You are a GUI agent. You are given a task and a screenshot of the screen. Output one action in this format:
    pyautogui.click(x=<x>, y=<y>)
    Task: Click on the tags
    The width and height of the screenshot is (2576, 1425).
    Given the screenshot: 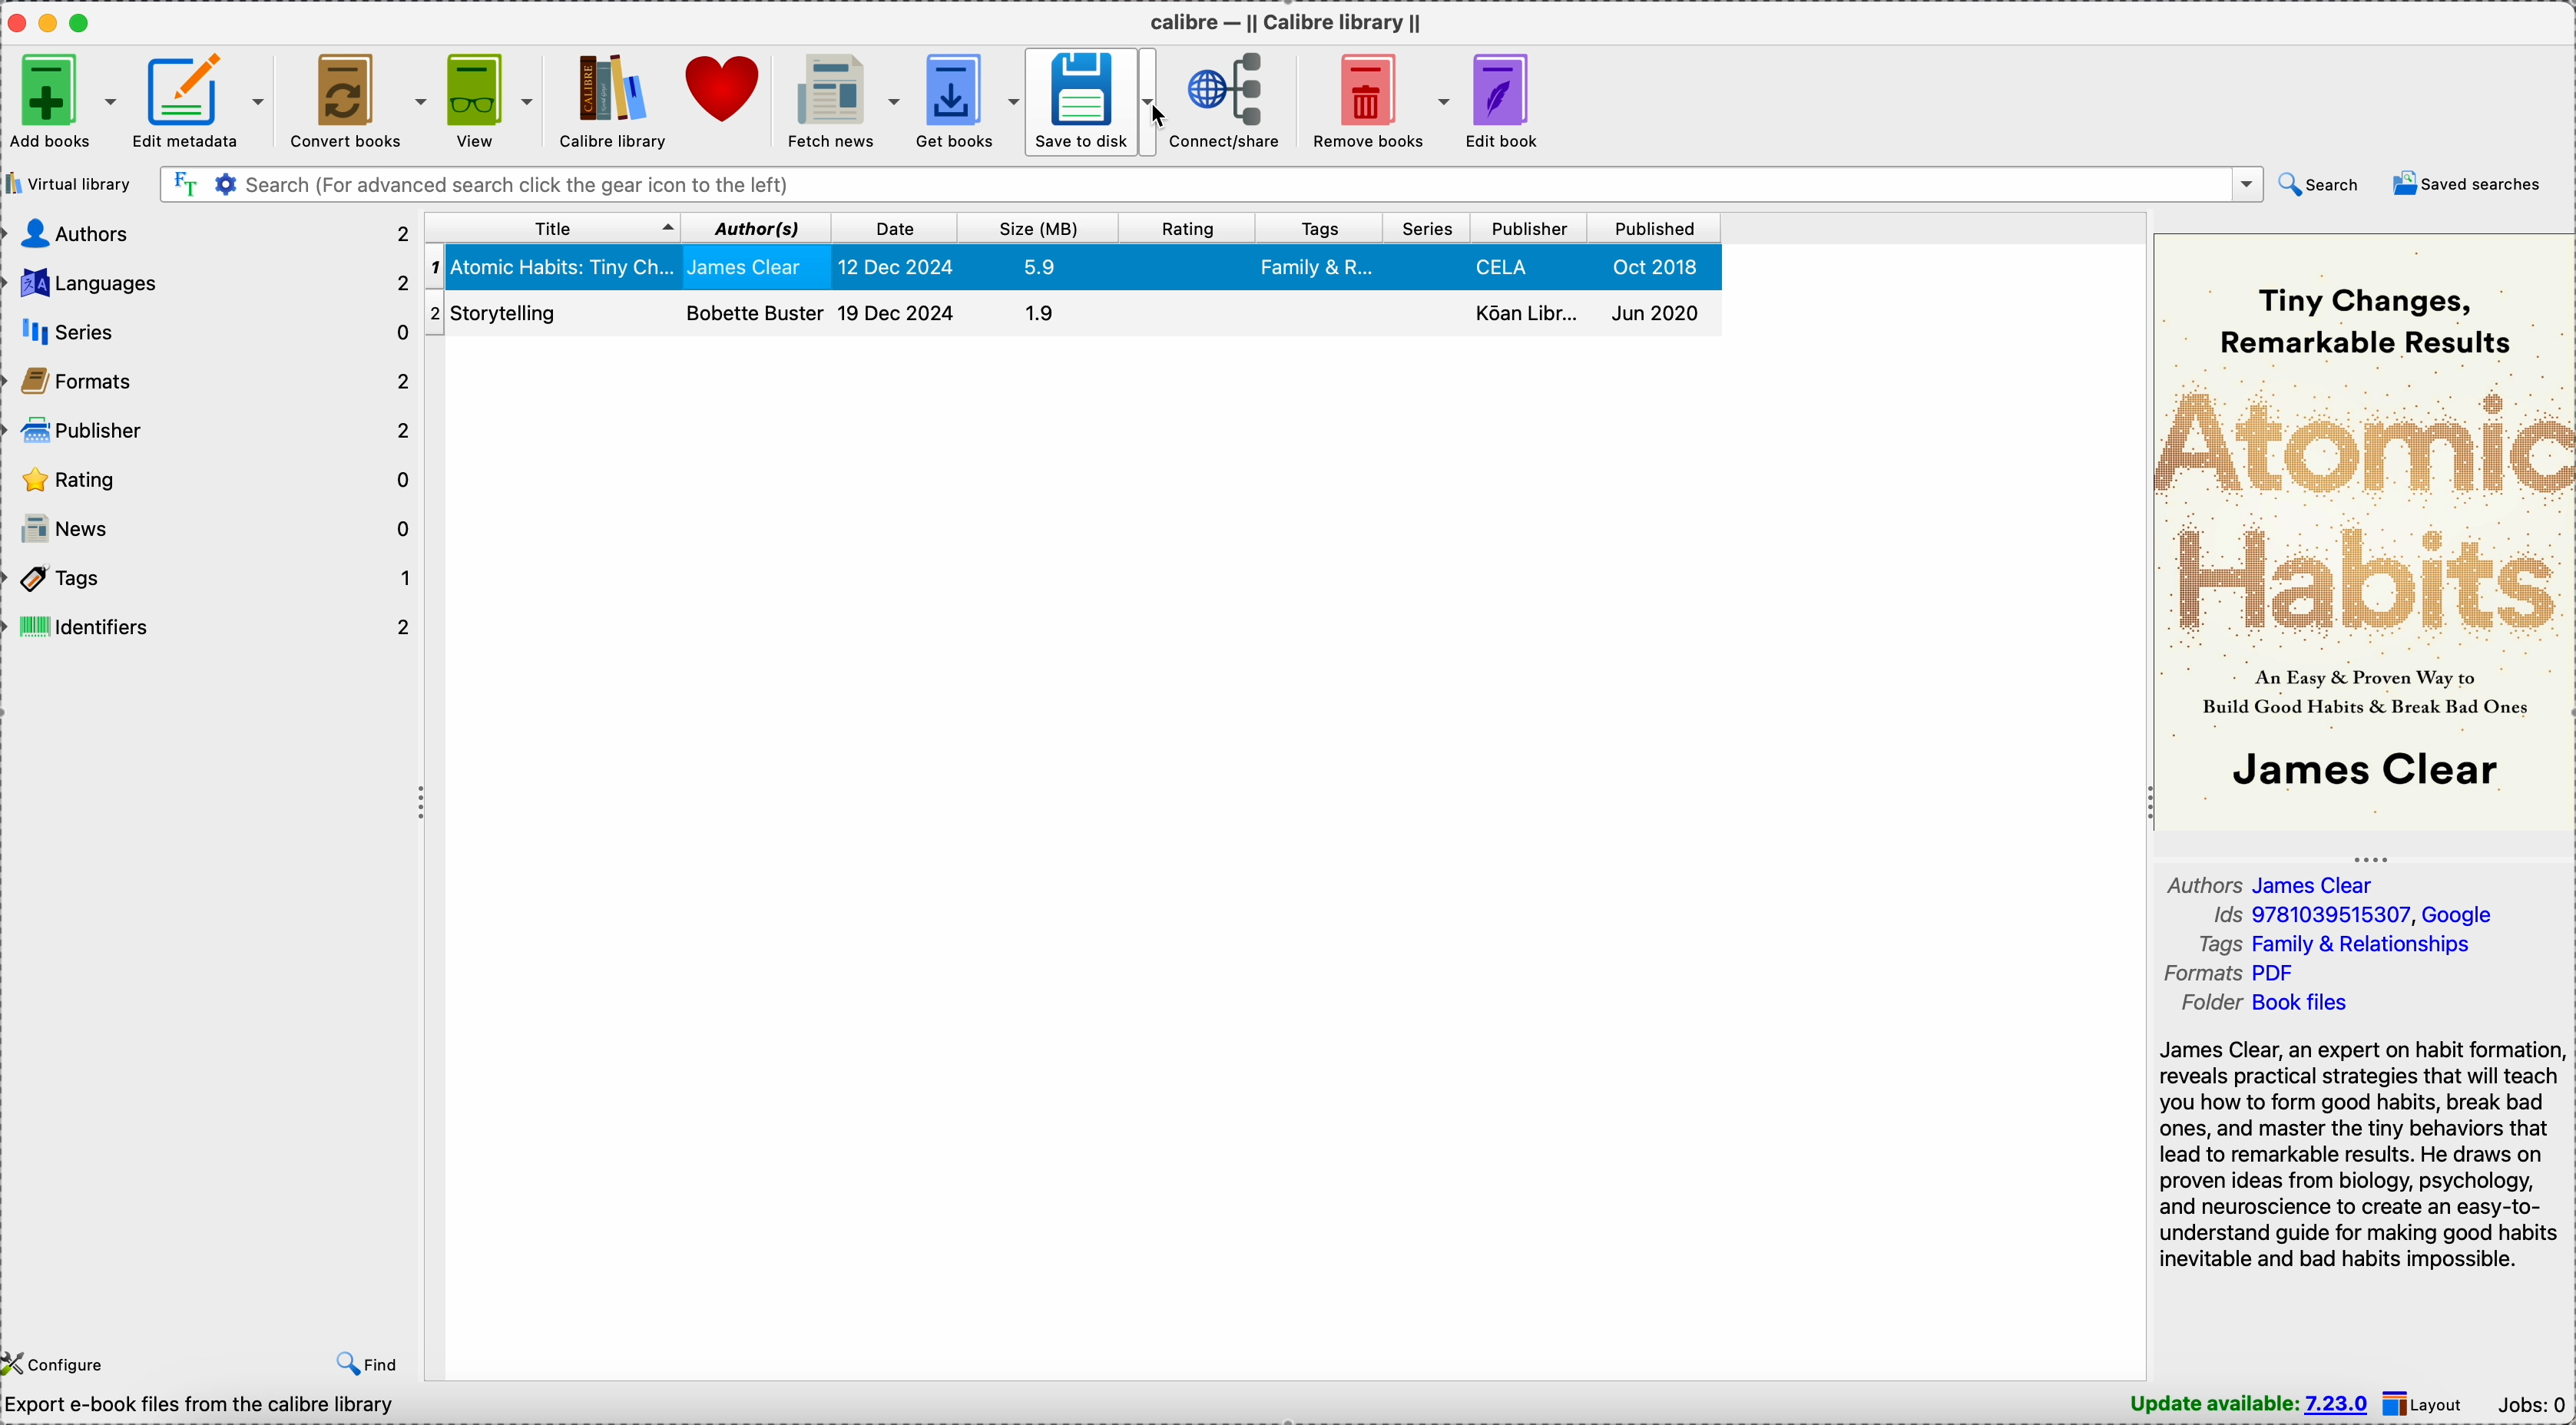 What is the action you would take?
    pyautogui.click(x=213, y=583)
    